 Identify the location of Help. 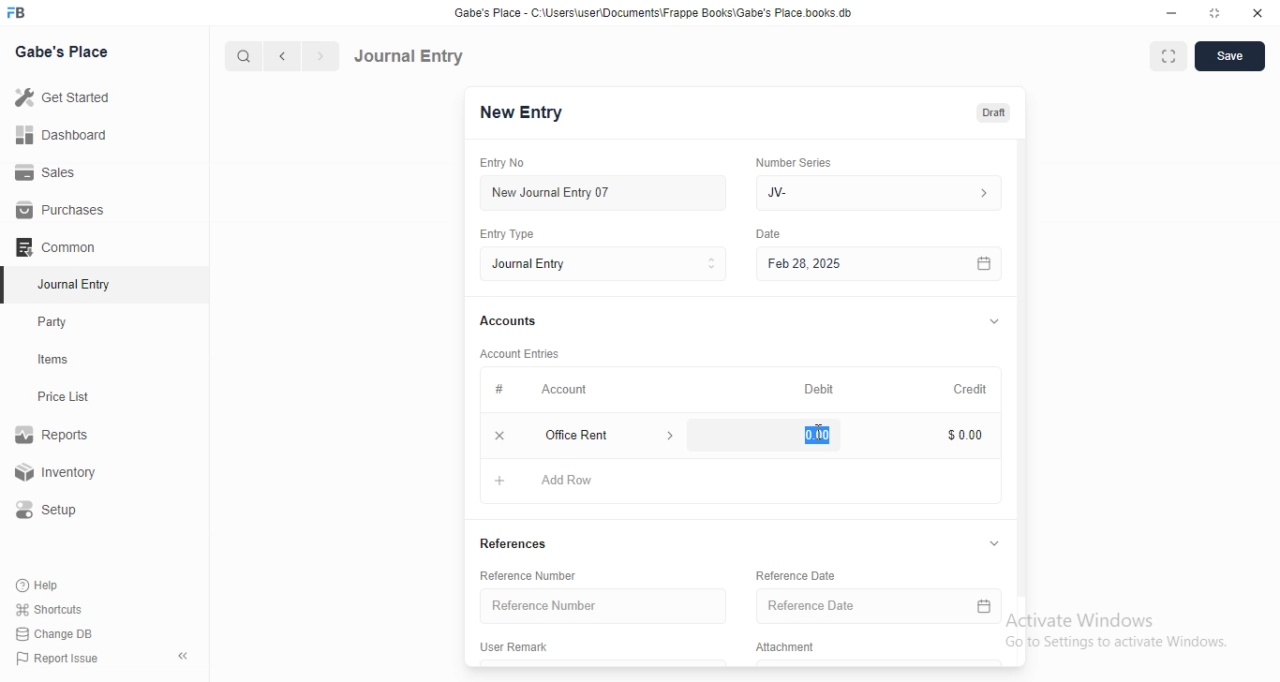
(41, 585).